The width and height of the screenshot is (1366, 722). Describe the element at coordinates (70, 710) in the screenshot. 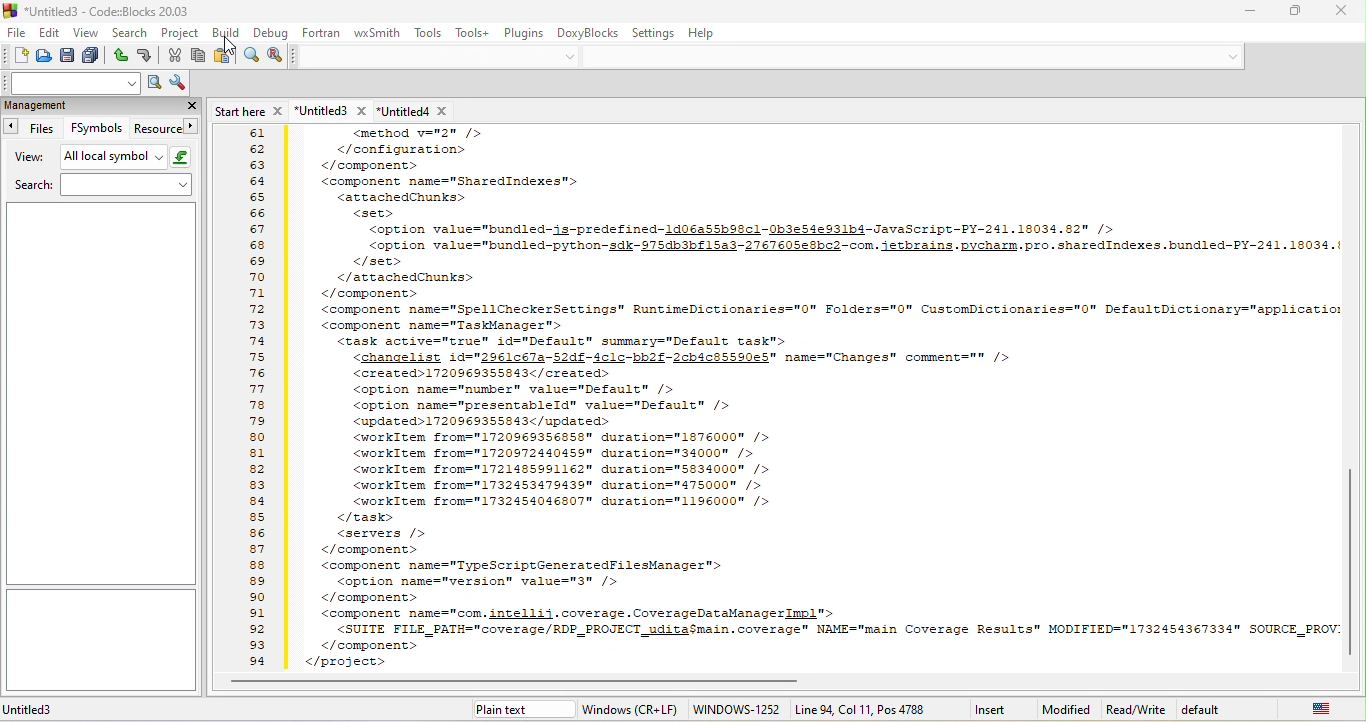

I see `untitled 3` at that location.